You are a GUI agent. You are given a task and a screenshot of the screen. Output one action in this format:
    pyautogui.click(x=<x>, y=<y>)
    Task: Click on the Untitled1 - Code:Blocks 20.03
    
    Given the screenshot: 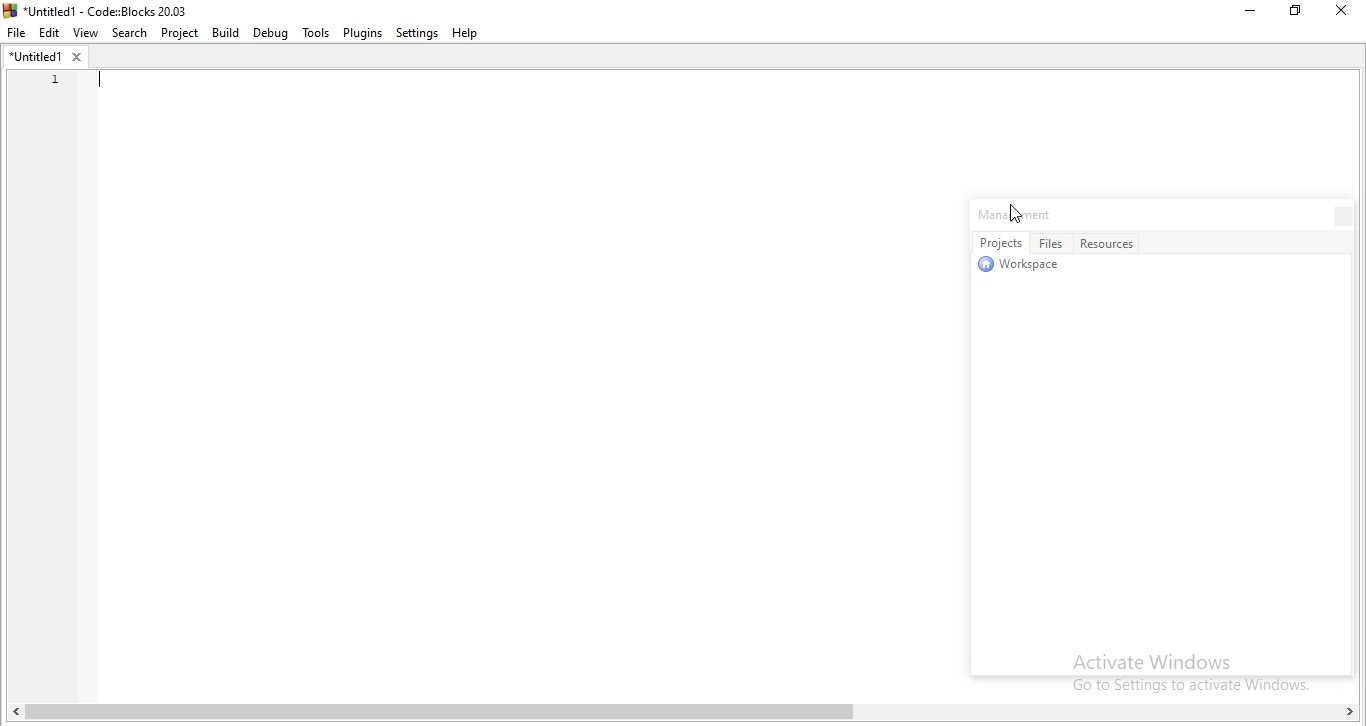 What is the action you would take?
    pyautogui.click(x=100, y=9)
    